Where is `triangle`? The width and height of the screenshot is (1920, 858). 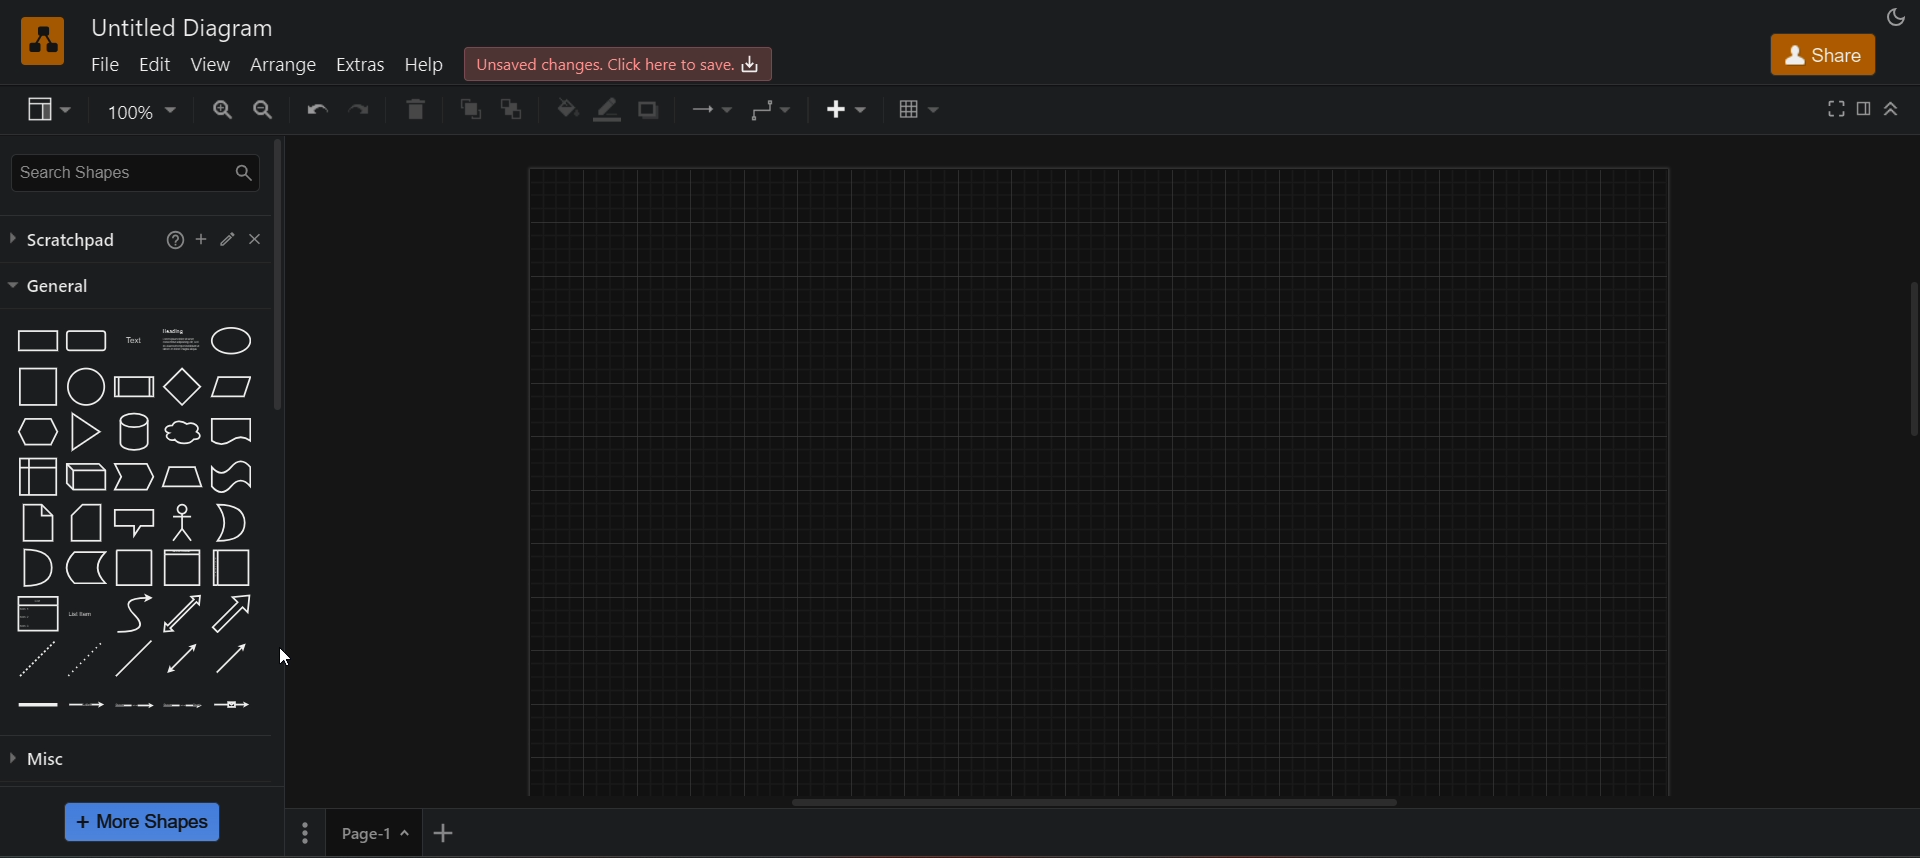 triangle is located at coordinates (84, 431).